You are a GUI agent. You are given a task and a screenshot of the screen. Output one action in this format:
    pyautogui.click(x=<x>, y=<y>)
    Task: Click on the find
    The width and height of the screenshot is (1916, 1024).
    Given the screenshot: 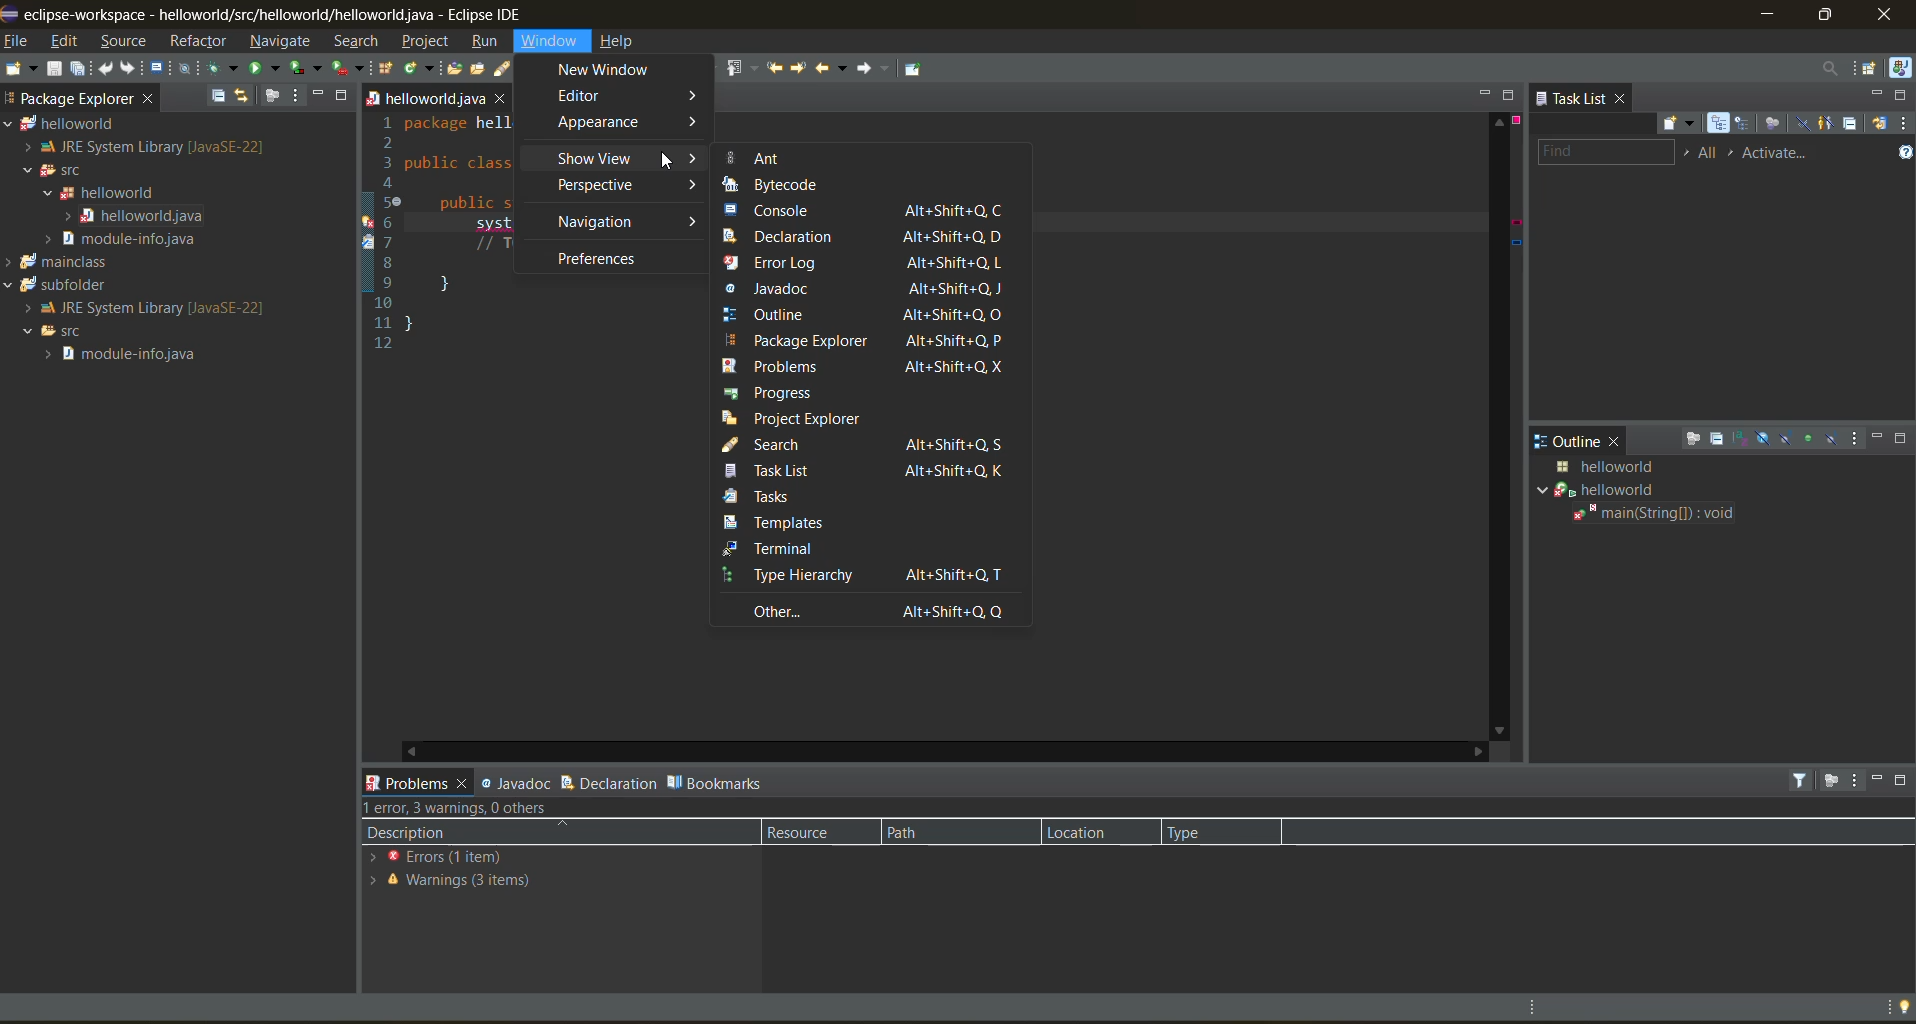 What is the action you would take?
    pyautogui.click(x=1608, y=153)
    